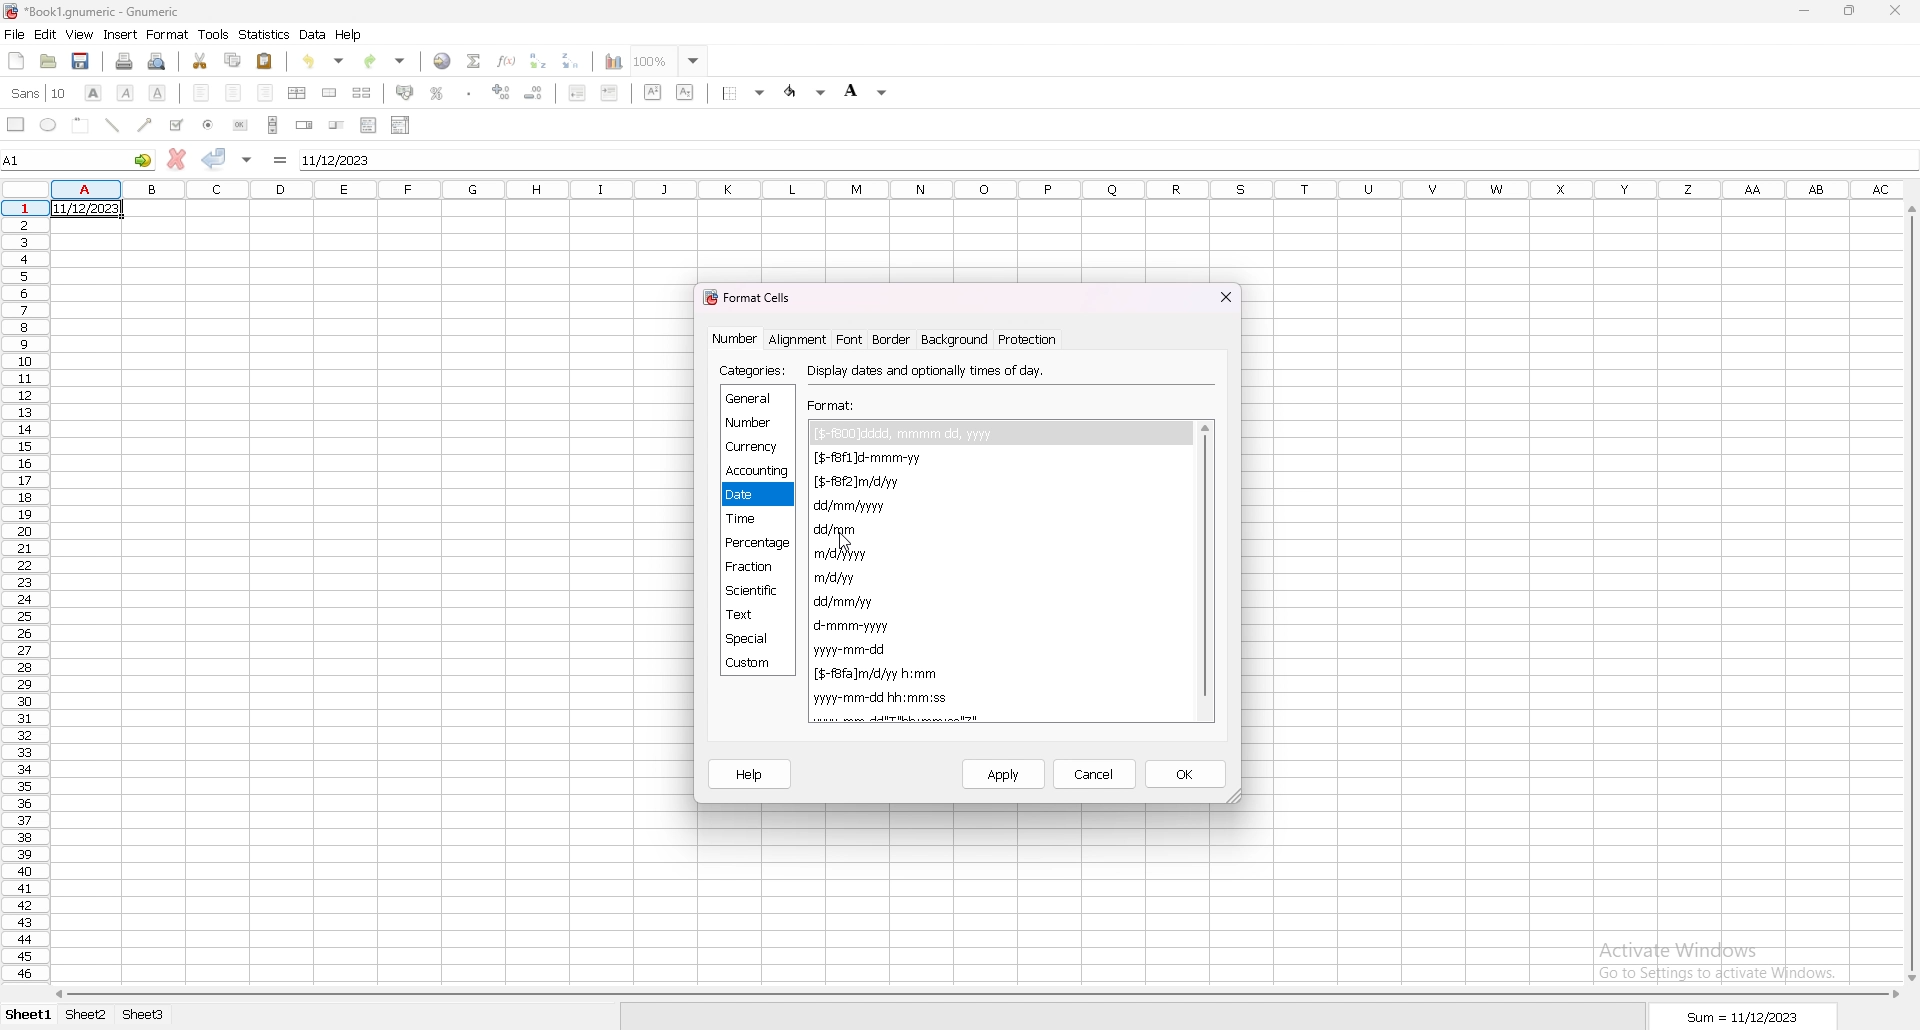  I want to click on sort descending, so click(573, 60).